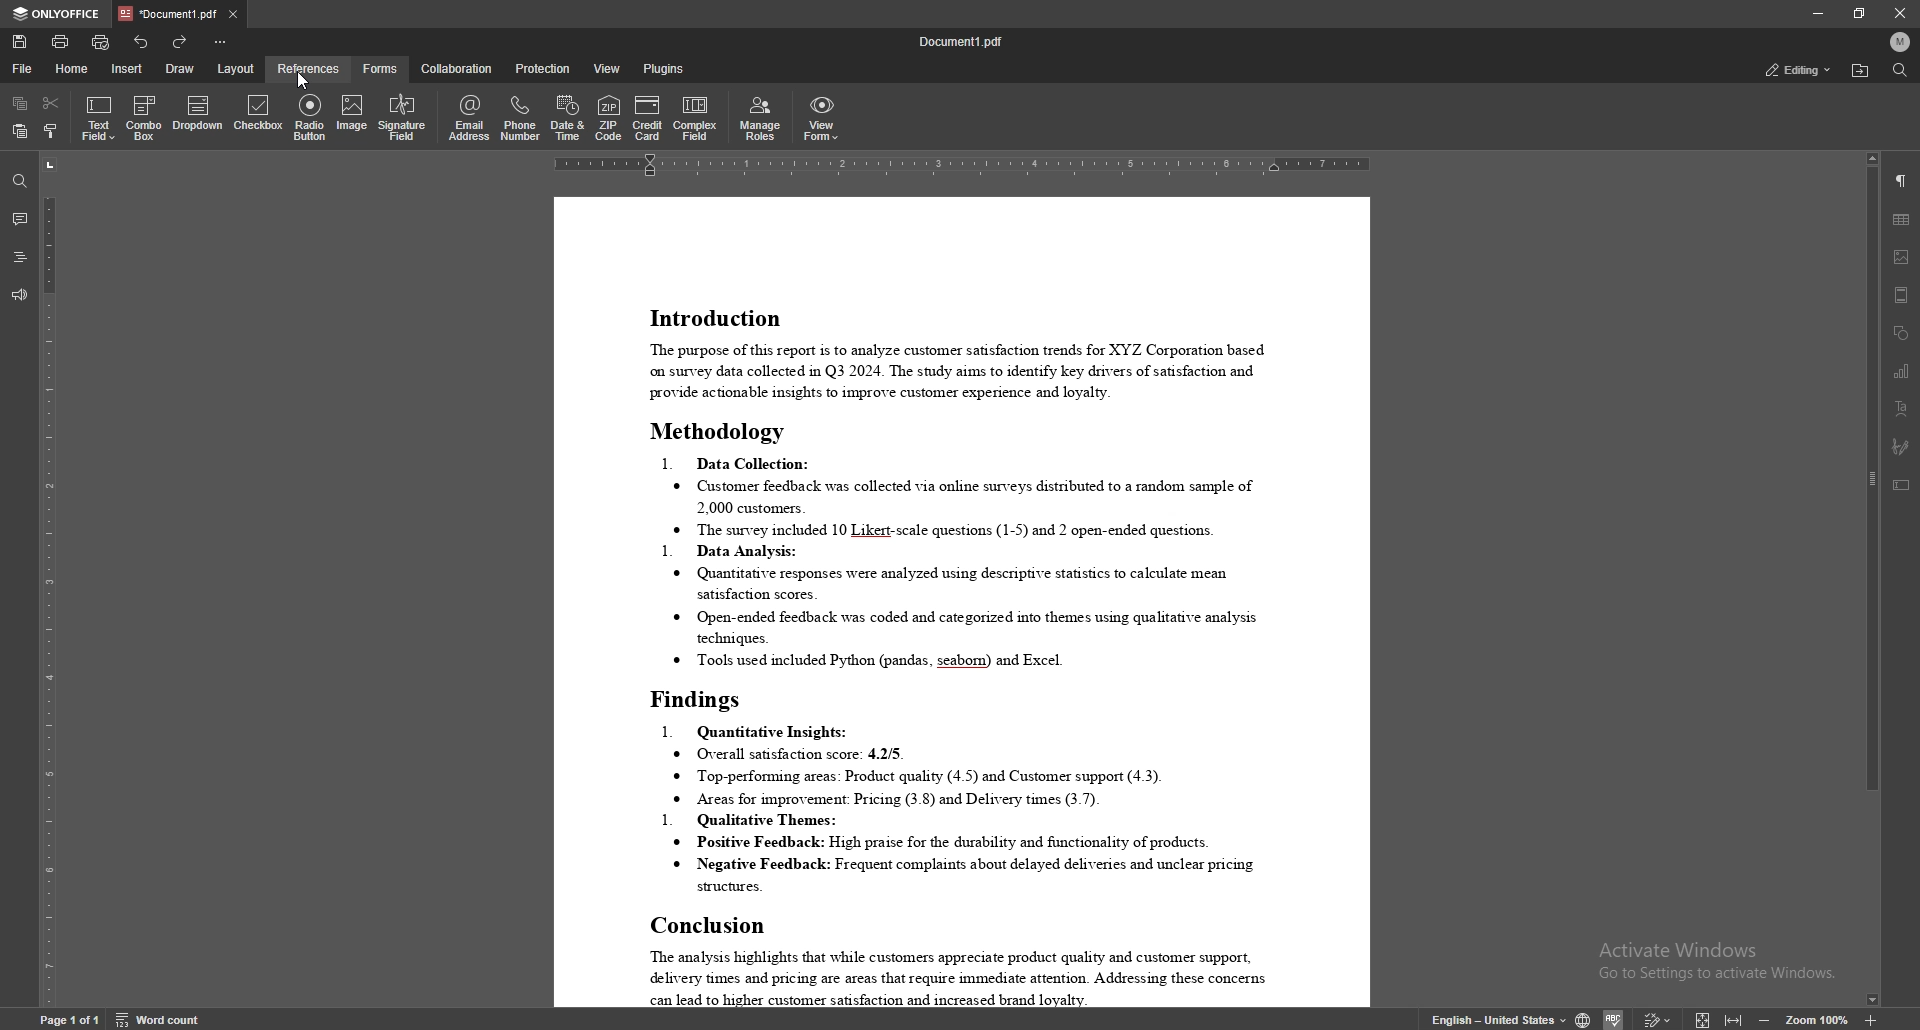 Image resolution: width=1920 pixels, height=1030 pixels. What do you see at coordinates (234, 14) in the screenshot?
I see `close tab` at bounding box center [234, 14].